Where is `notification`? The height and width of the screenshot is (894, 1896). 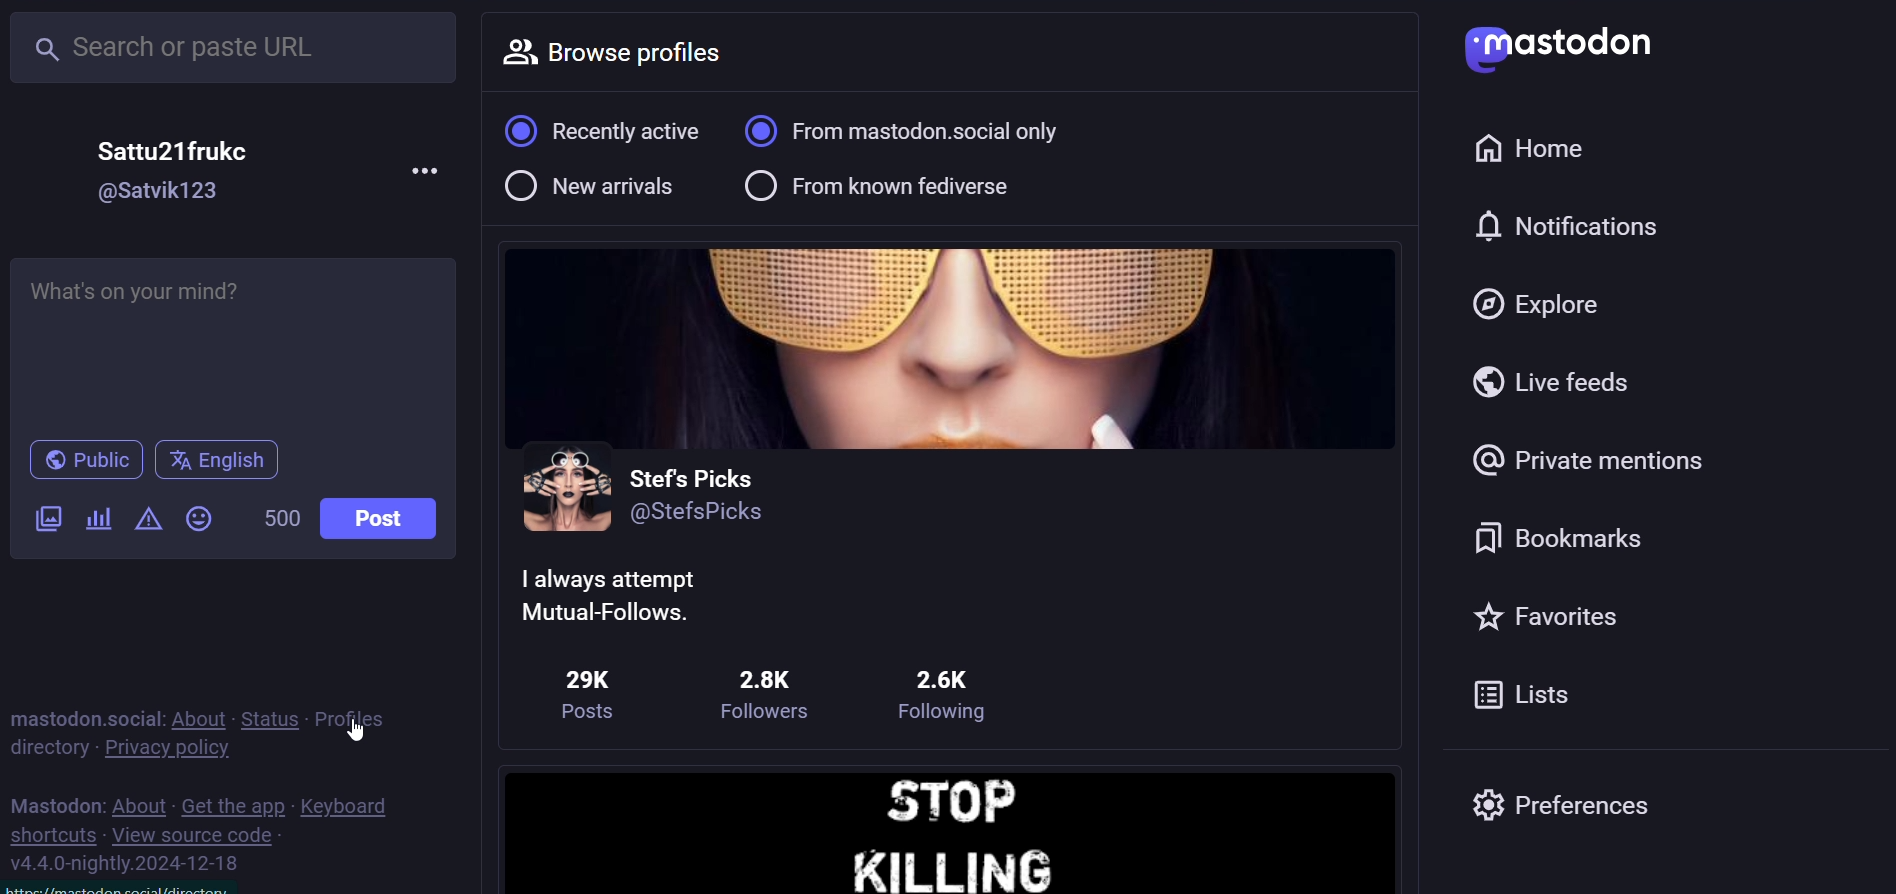
notification is located at coordinates (1582, 221).